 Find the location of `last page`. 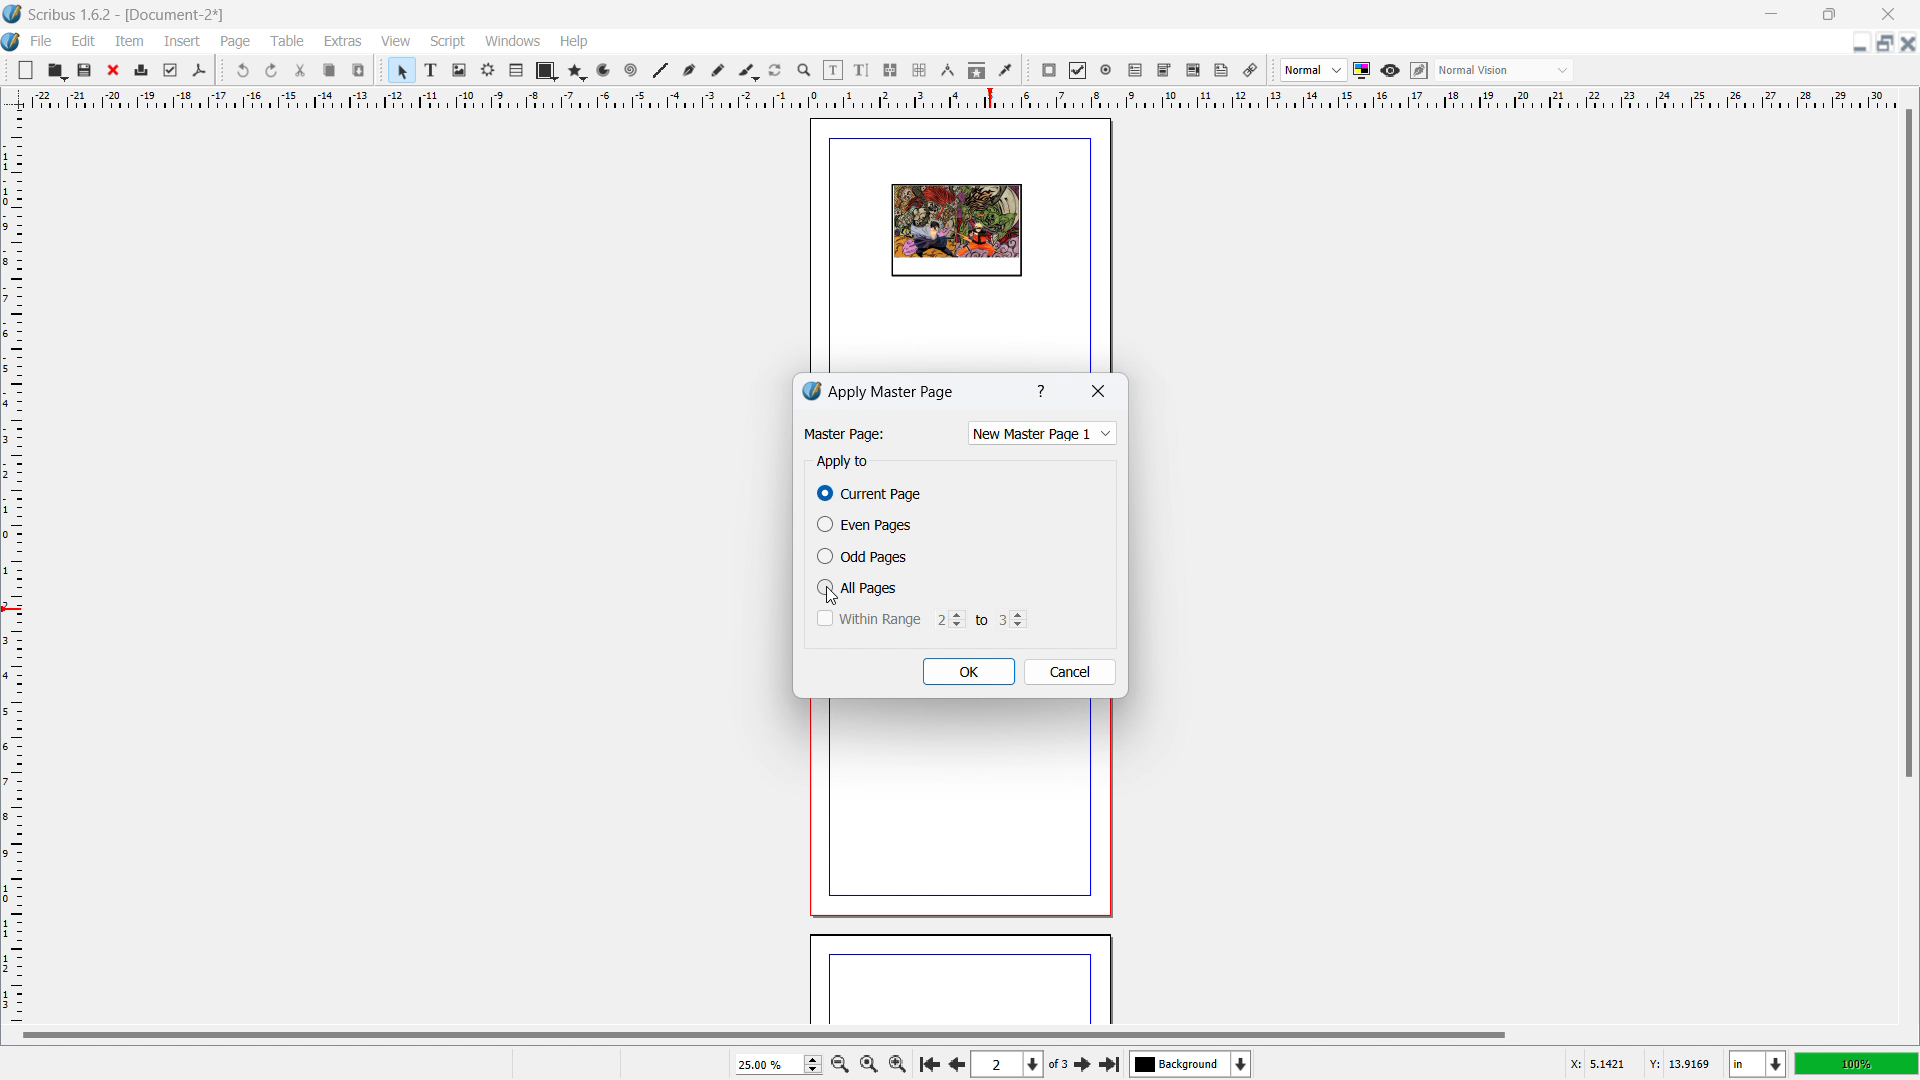

last page is located at coordinates (1109, 1061).